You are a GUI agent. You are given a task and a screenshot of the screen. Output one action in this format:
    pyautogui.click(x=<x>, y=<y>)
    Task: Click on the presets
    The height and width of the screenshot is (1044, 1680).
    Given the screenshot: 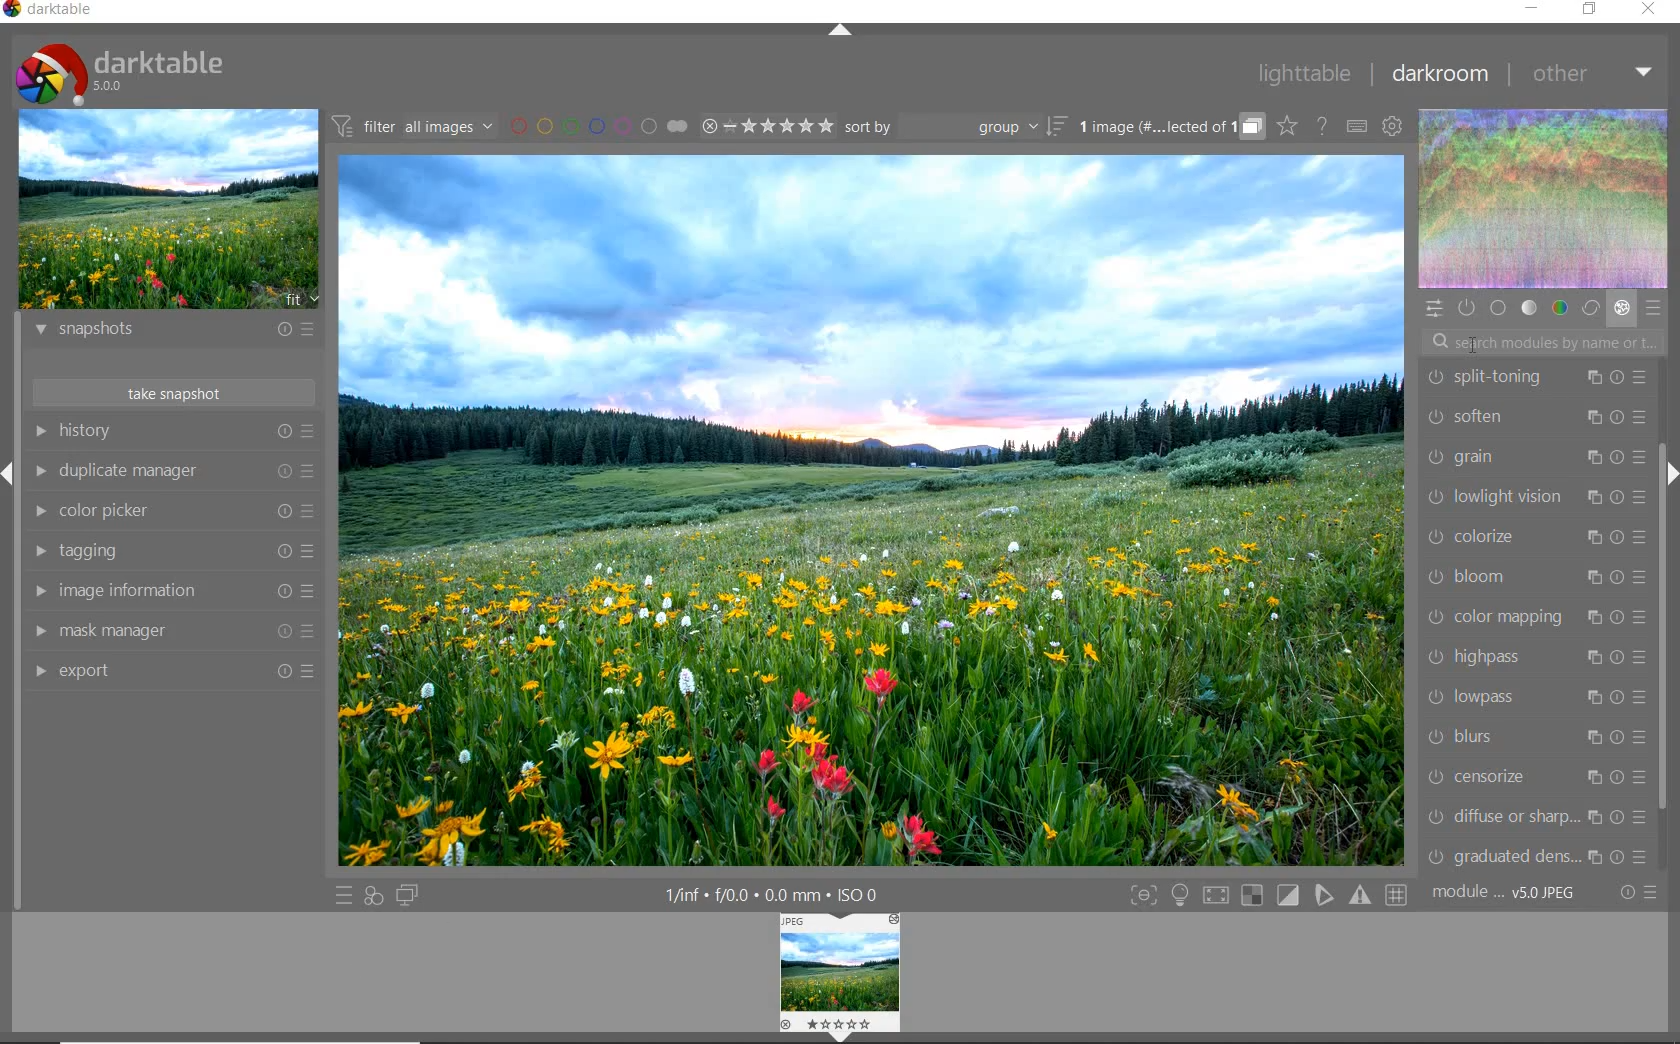 What is the action you would take?
    pyautogui.click(x=1652, y=308)
    